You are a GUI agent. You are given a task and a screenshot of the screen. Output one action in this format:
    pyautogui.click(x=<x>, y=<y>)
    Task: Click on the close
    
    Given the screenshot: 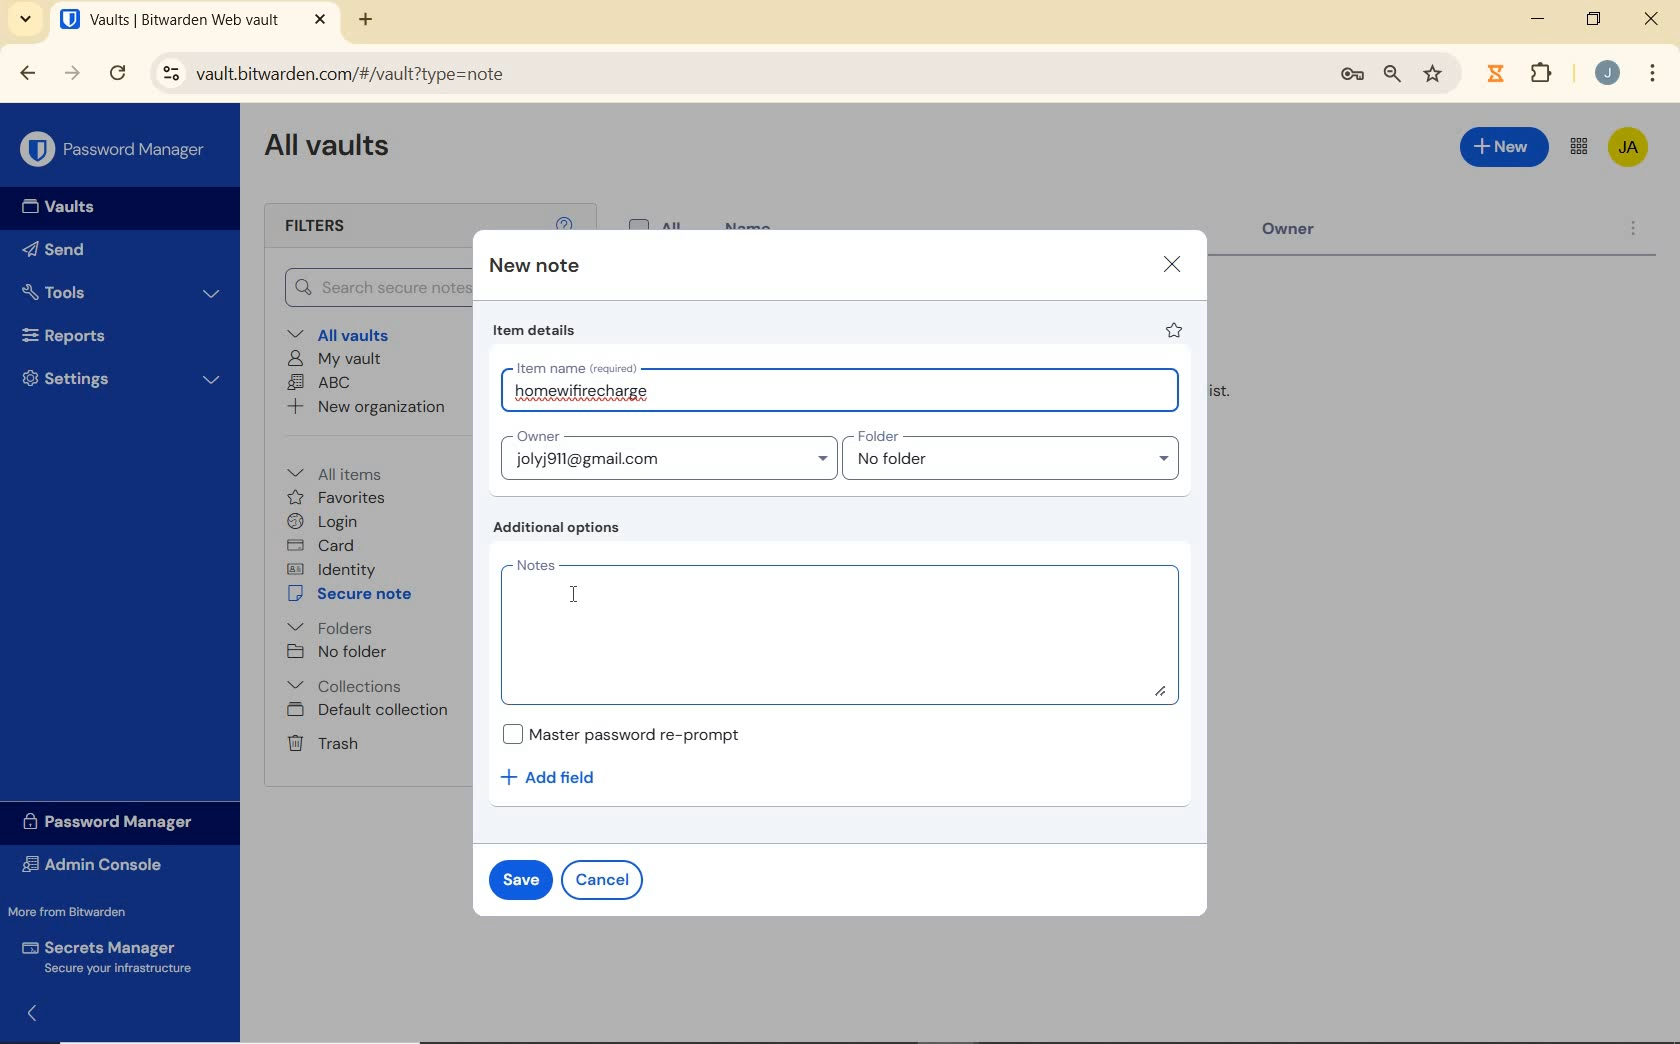 What is the action you would take?
    pyautogui.click(x=1171, y=265)
    